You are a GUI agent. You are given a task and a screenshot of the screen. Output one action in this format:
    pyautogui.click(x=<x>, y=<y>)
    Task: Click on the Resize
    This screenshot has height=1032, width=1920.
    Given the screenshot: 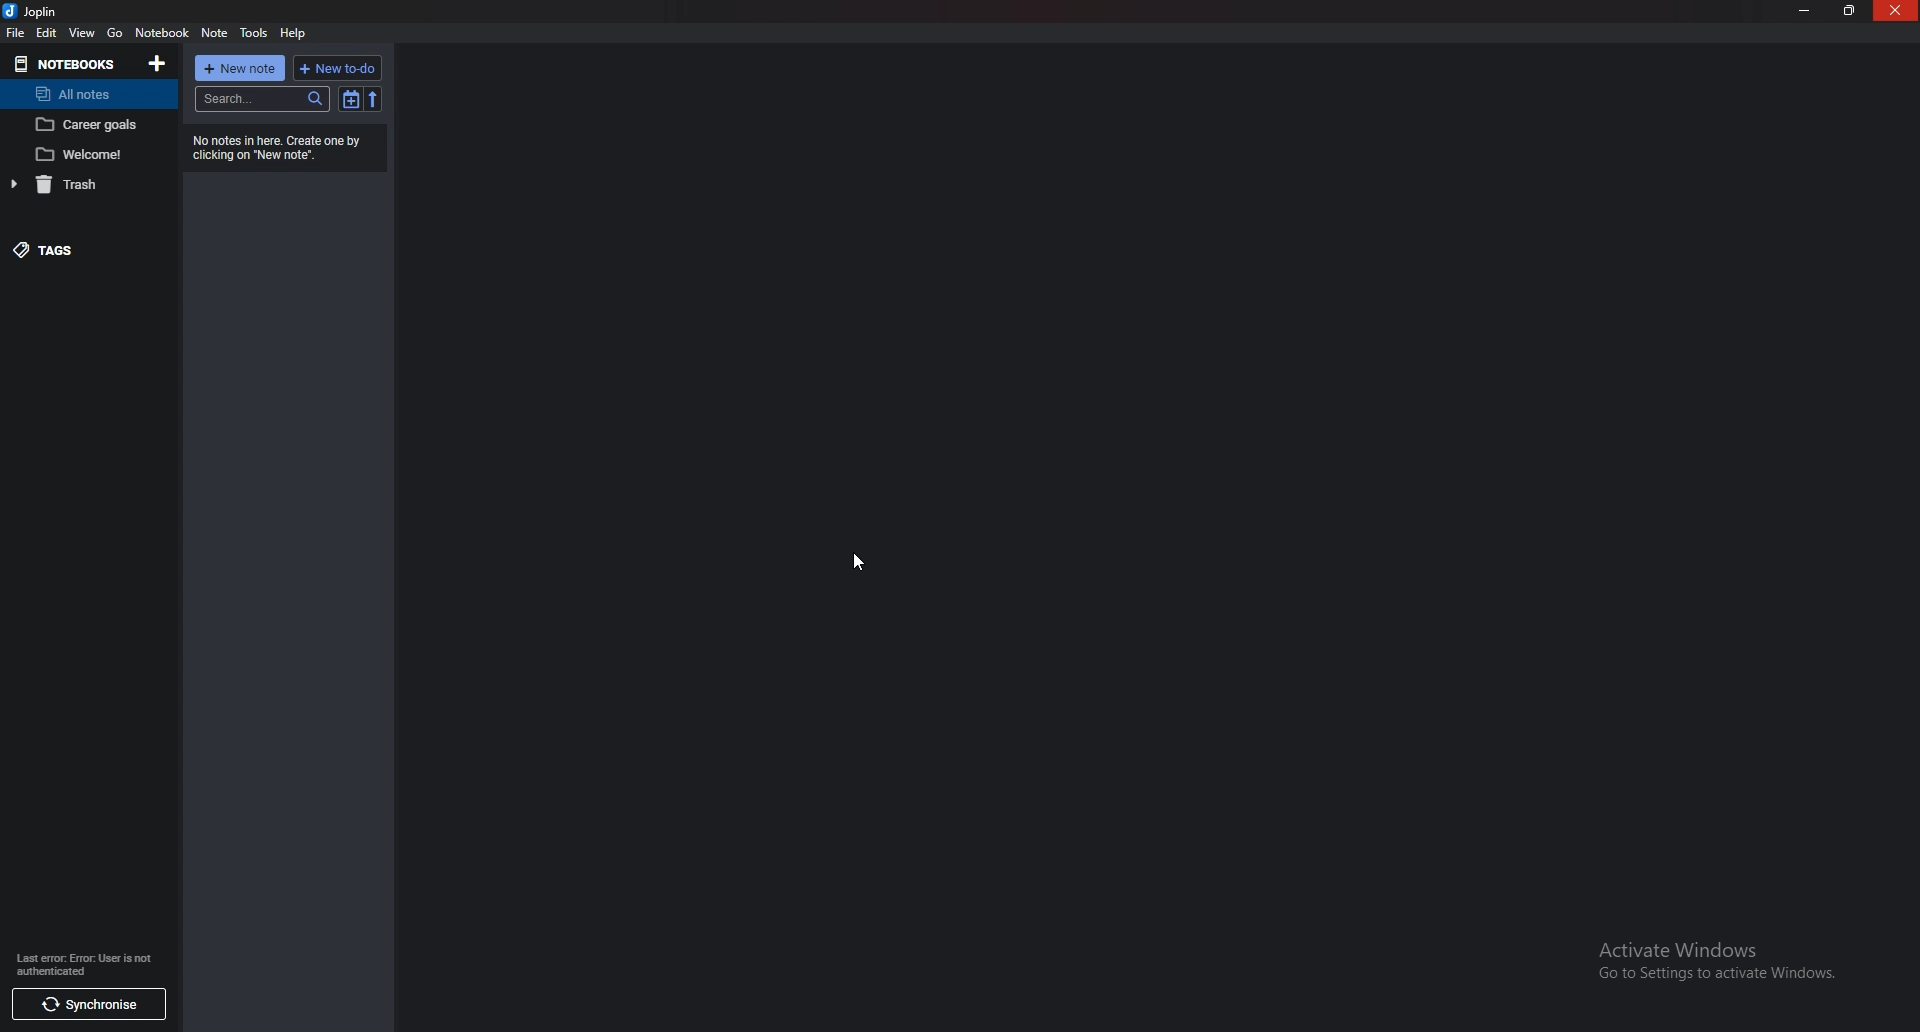 What is the action you would take?
    pyautogui.click(x=1847, y=10)
    